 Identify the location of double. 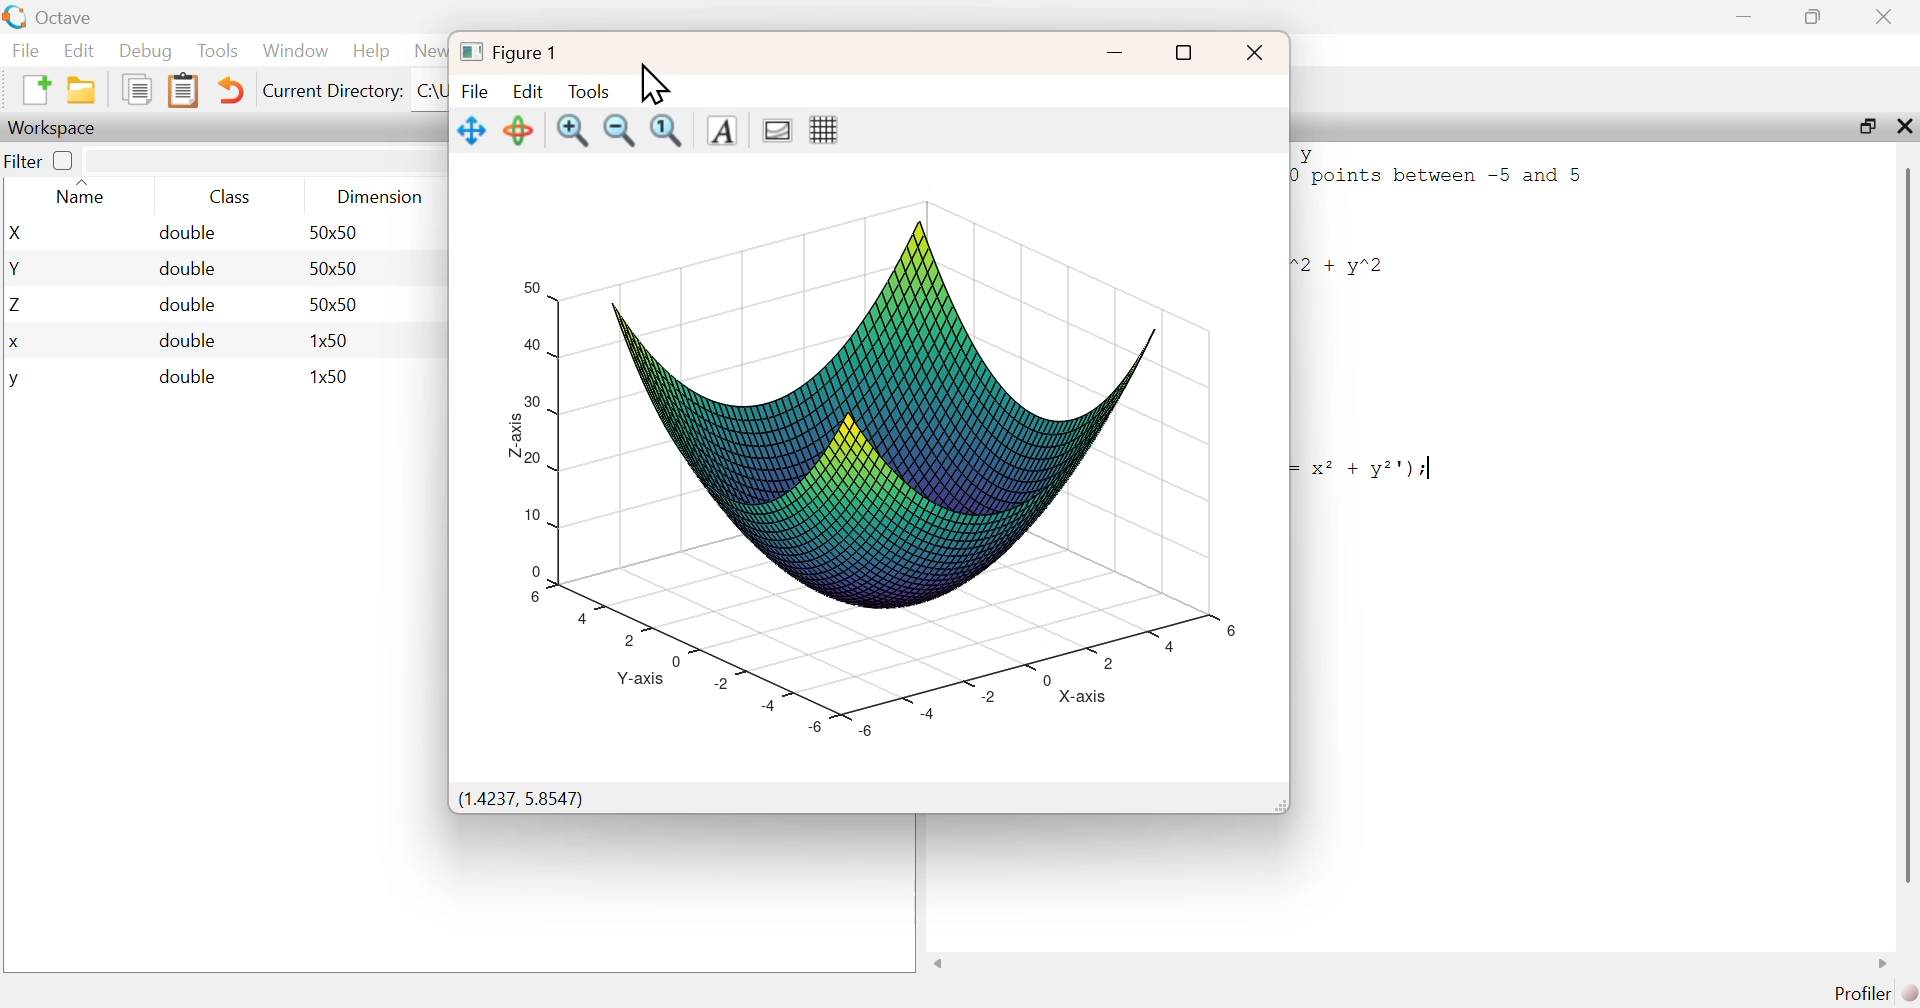
(189, 233).